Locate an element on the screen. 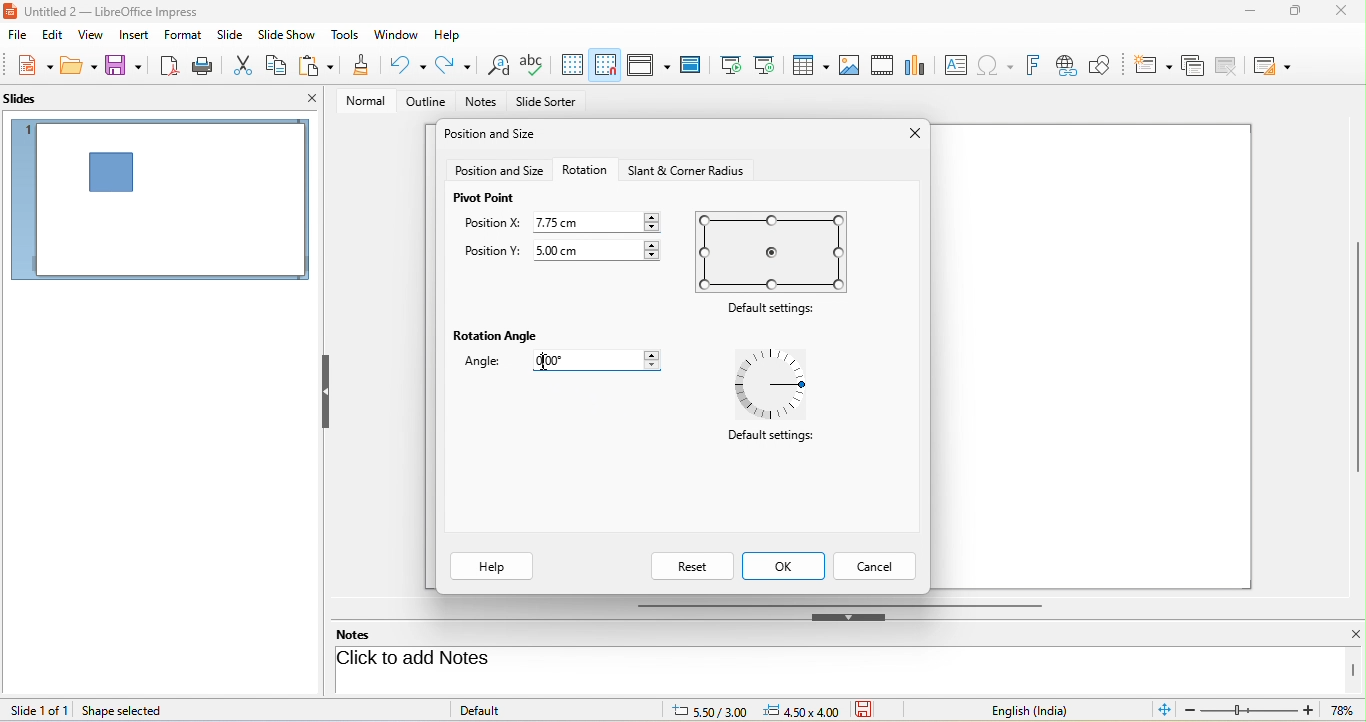  pivot point is located at coordinates (485, 198).